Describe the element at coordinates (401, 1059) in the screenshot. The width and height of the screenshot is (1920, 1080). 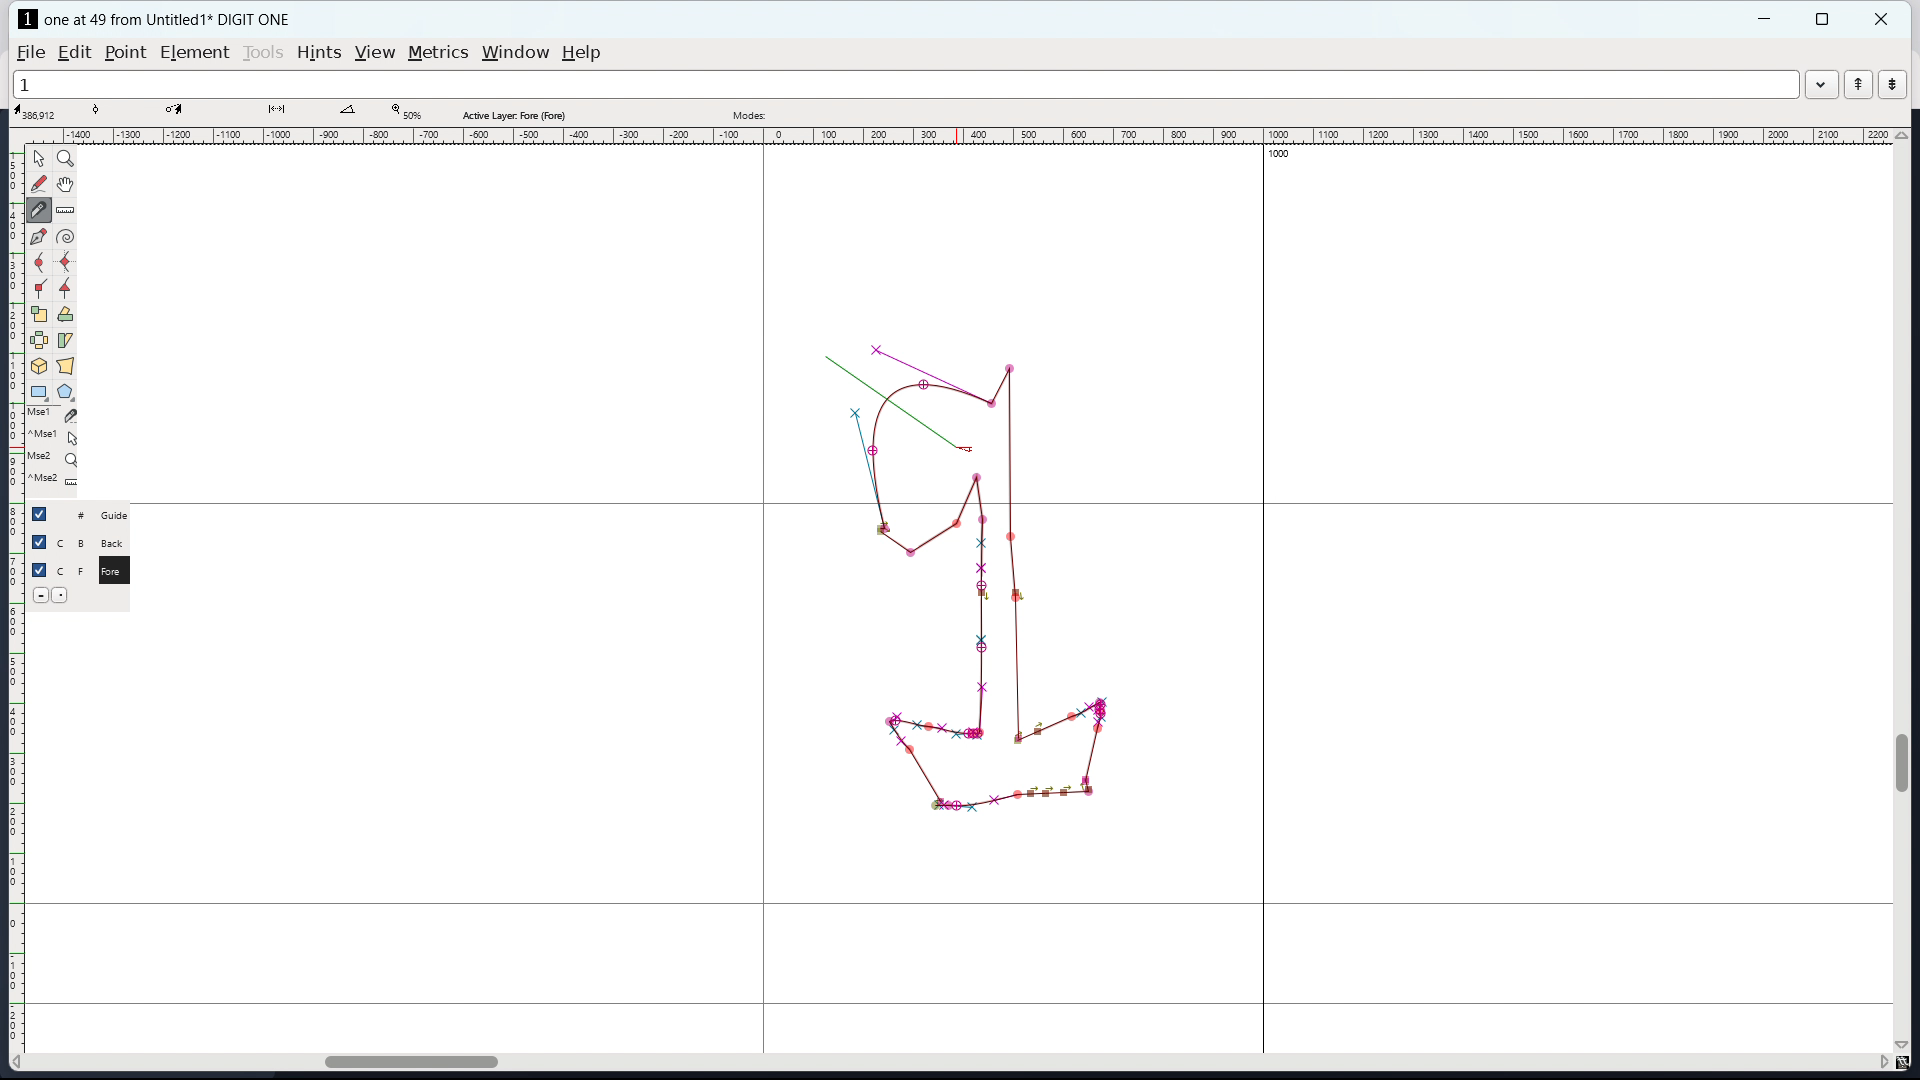
I see `horizontal scrollbar` at that location.